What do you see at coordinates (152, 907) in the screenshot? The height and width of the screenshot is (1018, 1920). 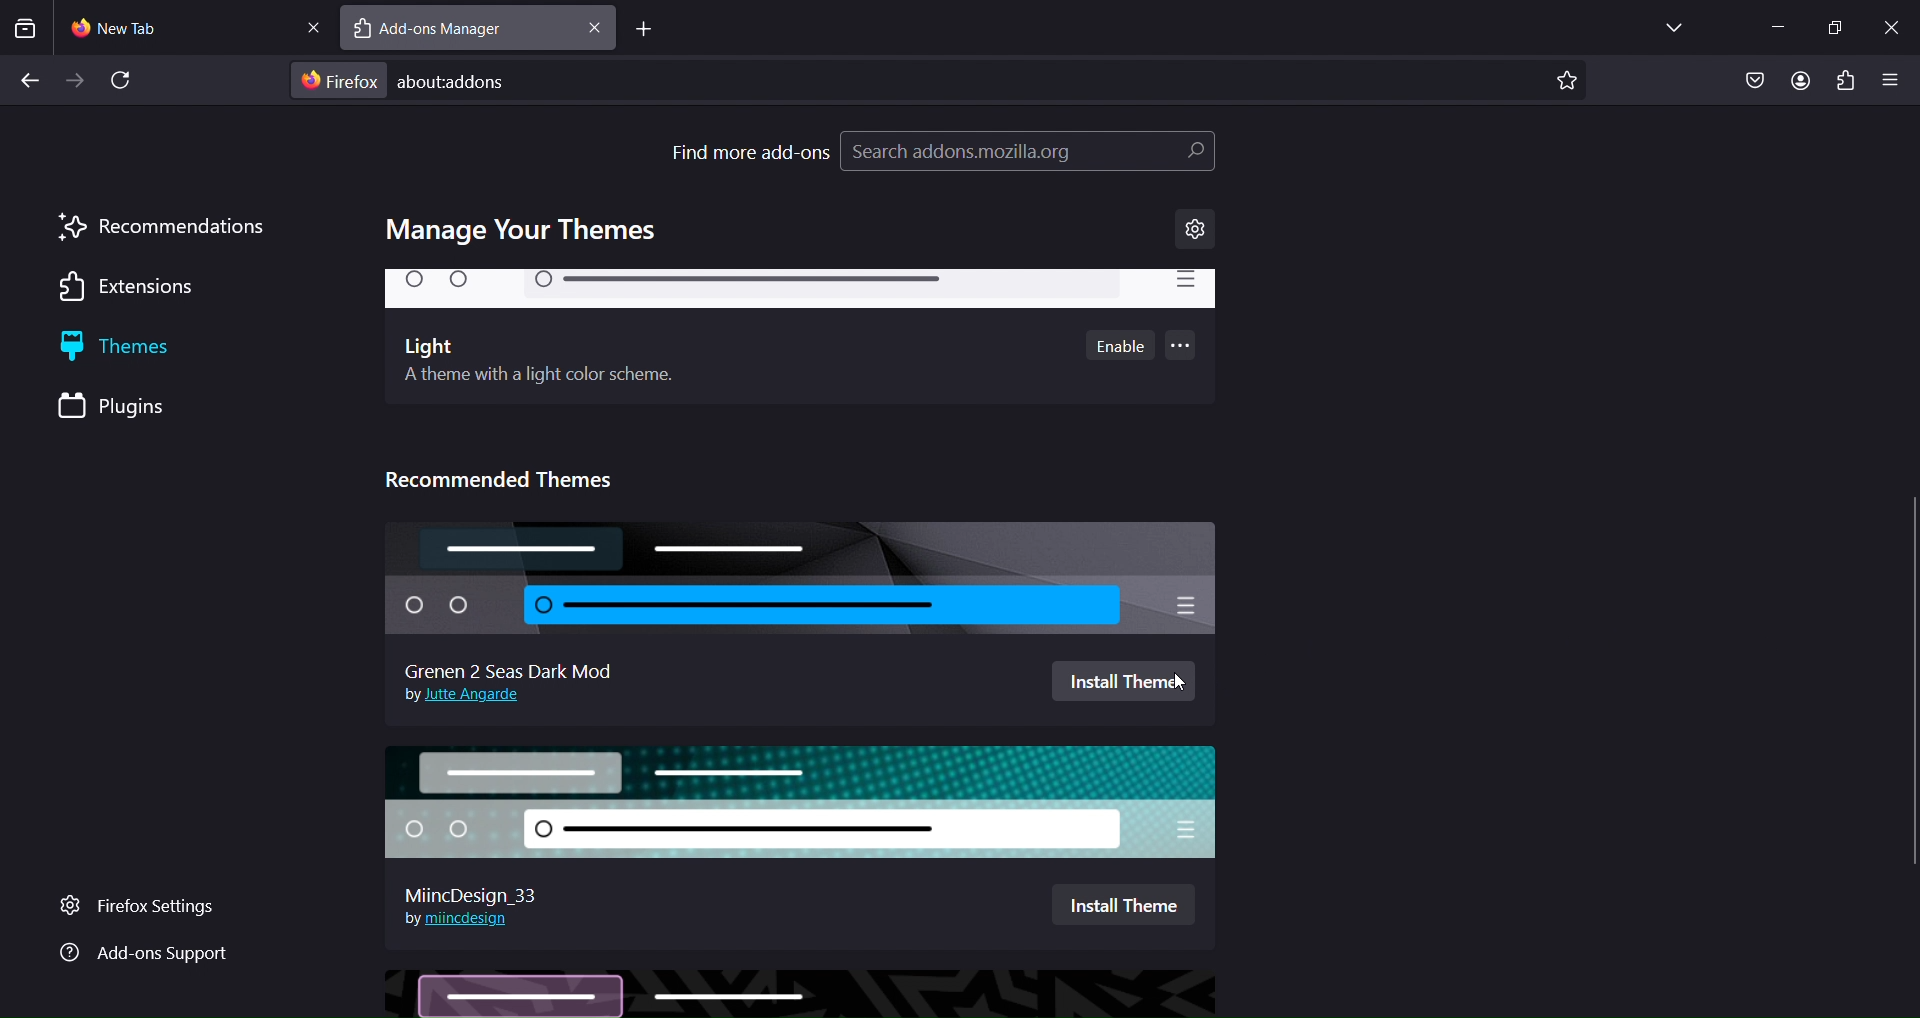 I see `firefox settings` at bounding box center [152, 907].